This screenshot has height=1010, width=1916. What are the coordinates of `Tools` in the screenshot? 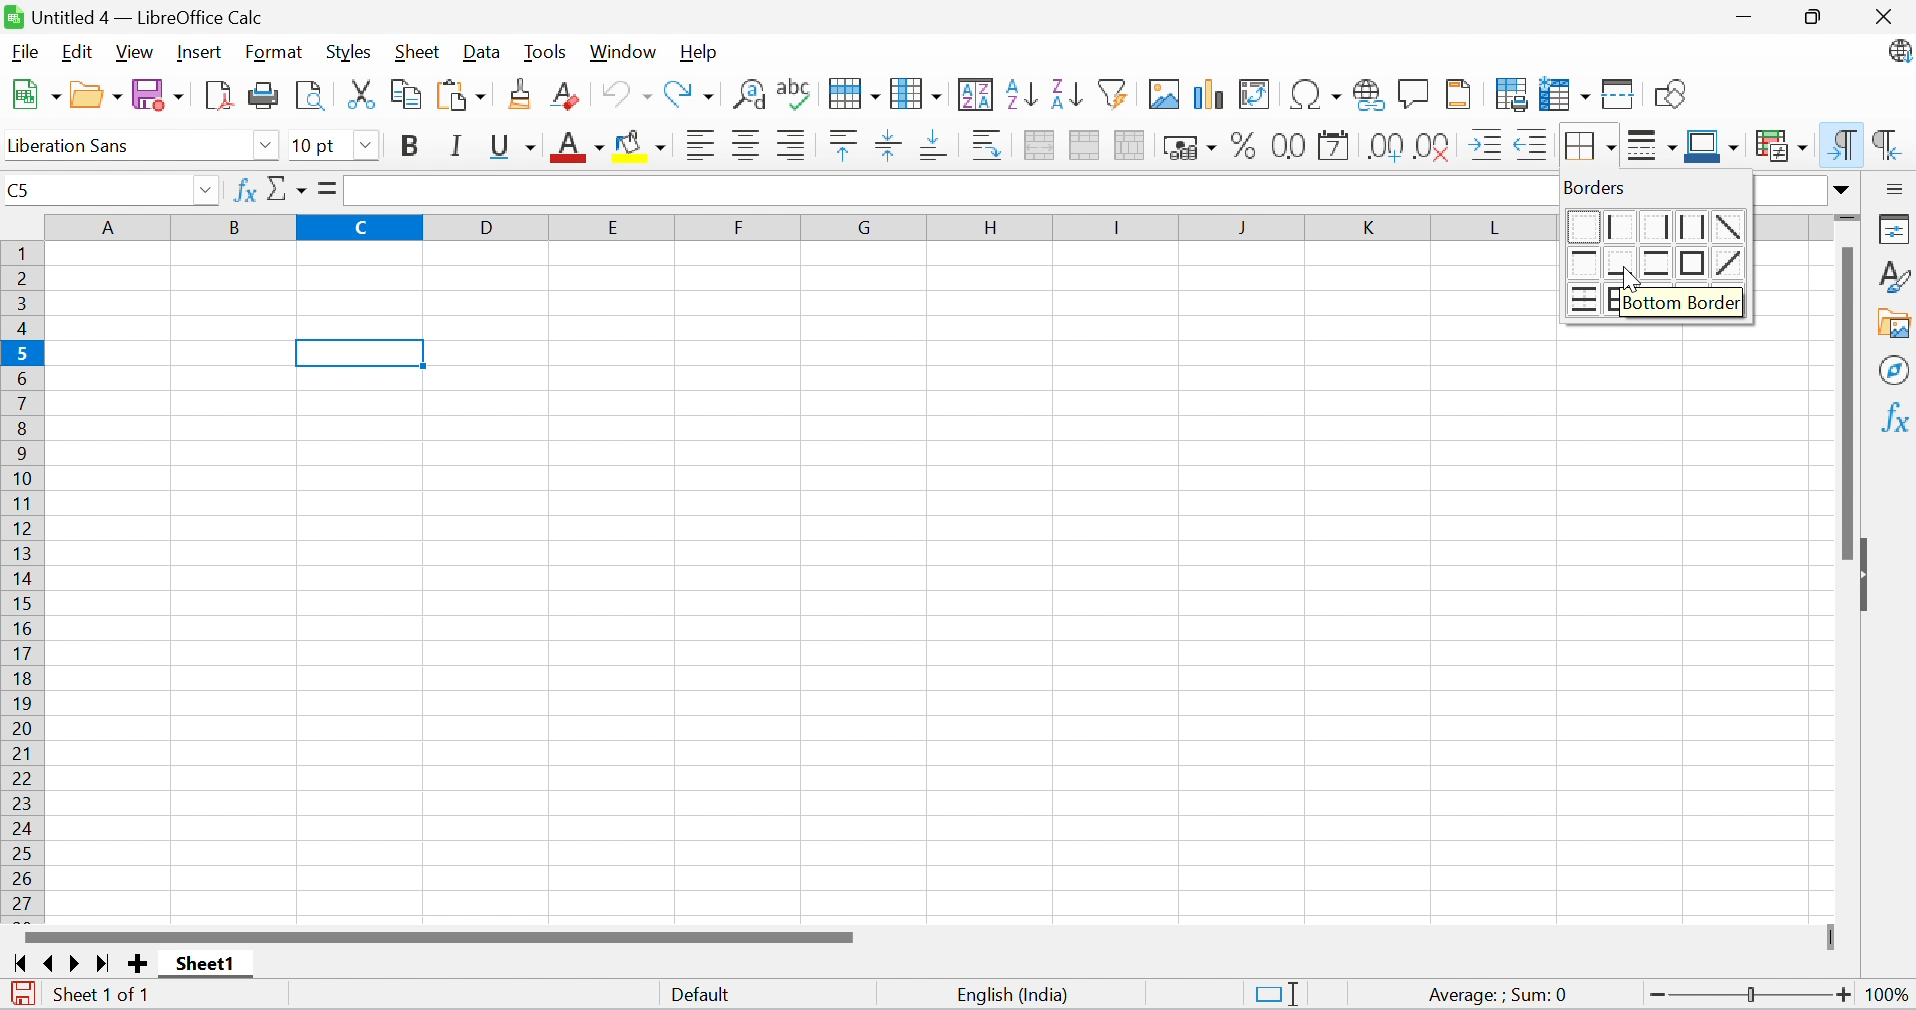 It's located at (545, 53).